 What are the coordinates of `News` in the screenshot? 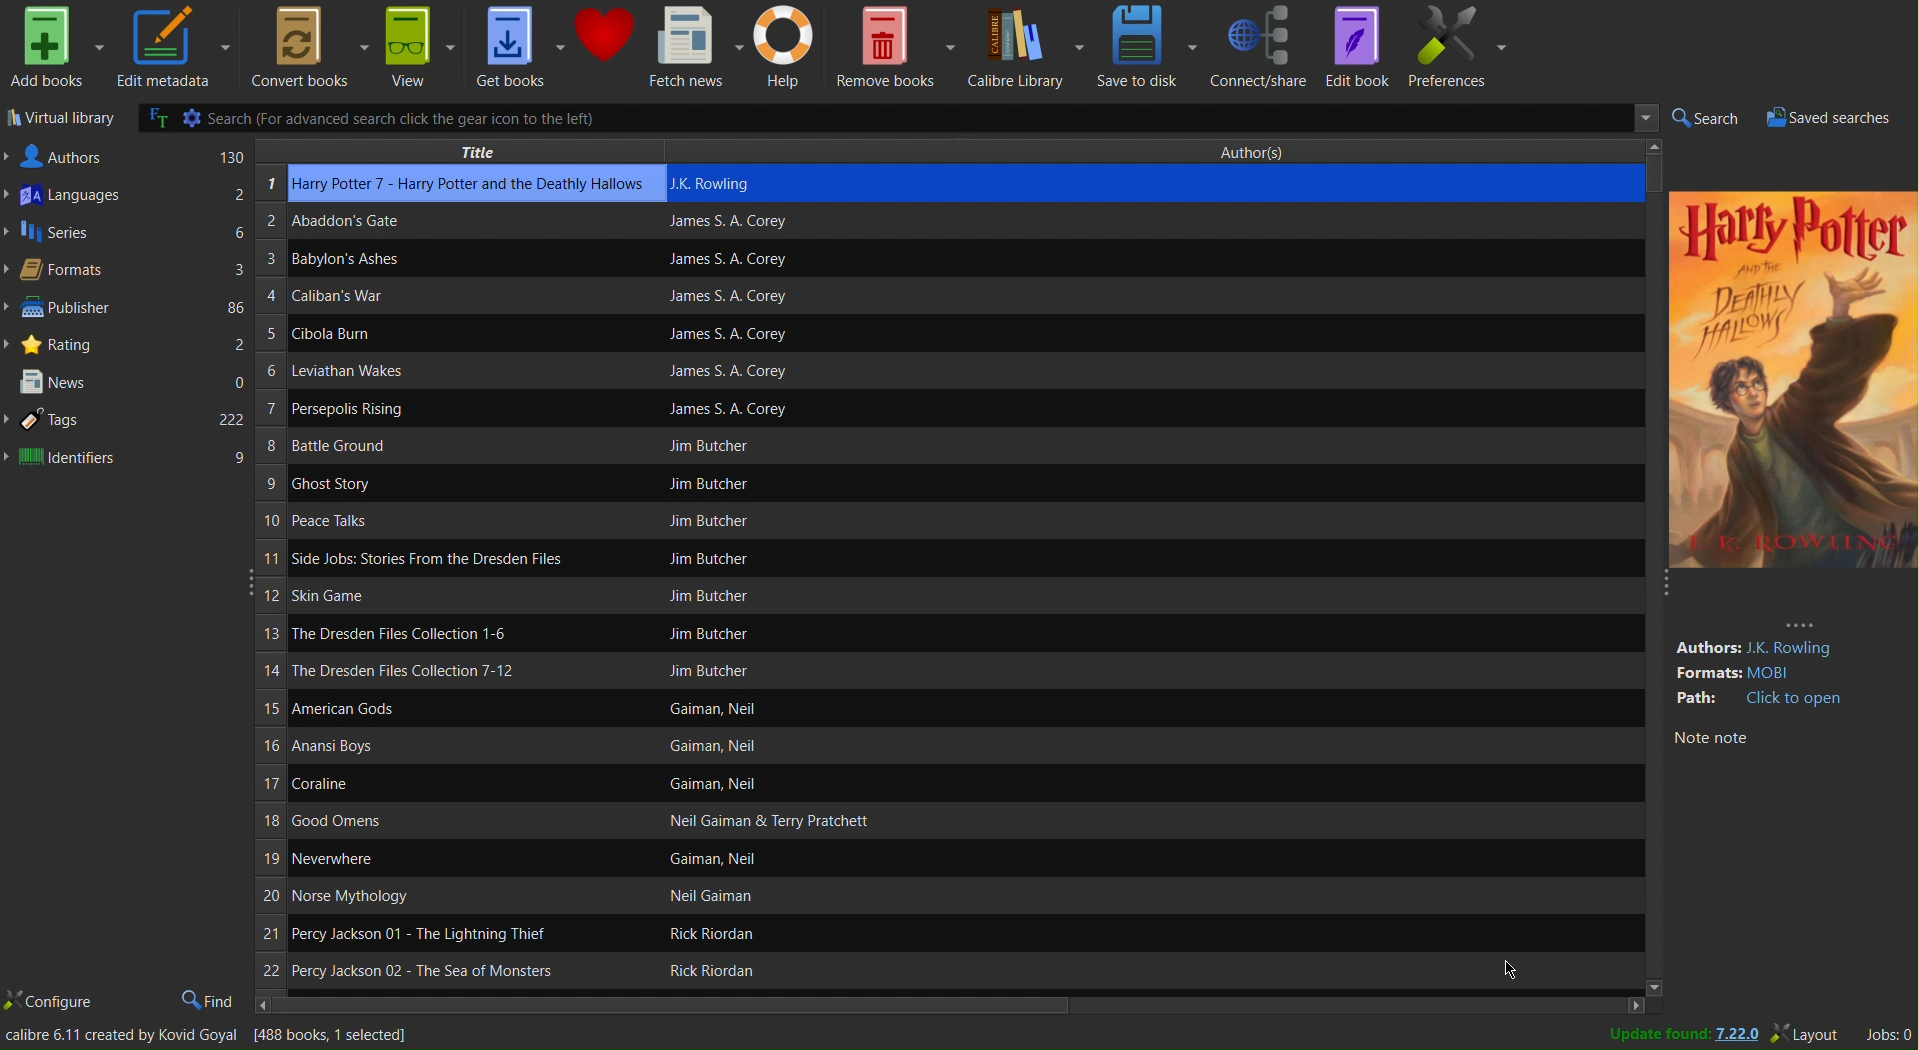 It's located at (129, 381).